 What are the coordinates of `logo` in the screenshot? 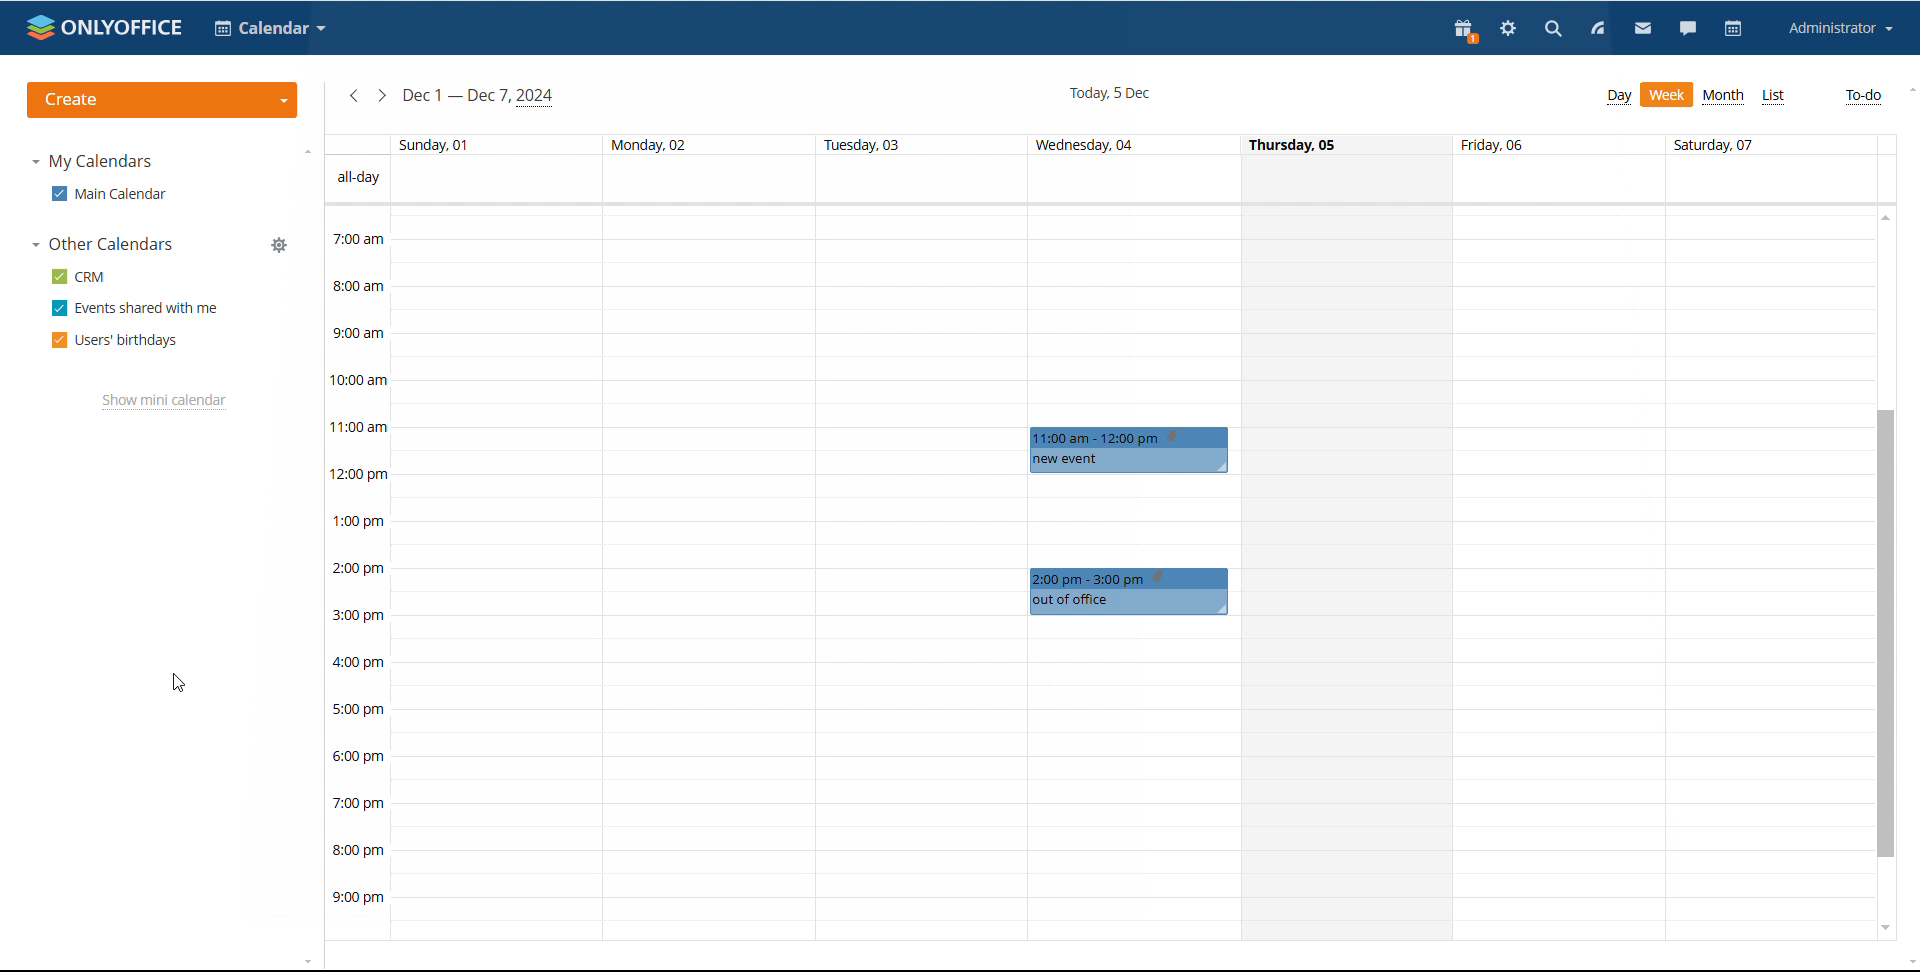 It's located at (103, 26).